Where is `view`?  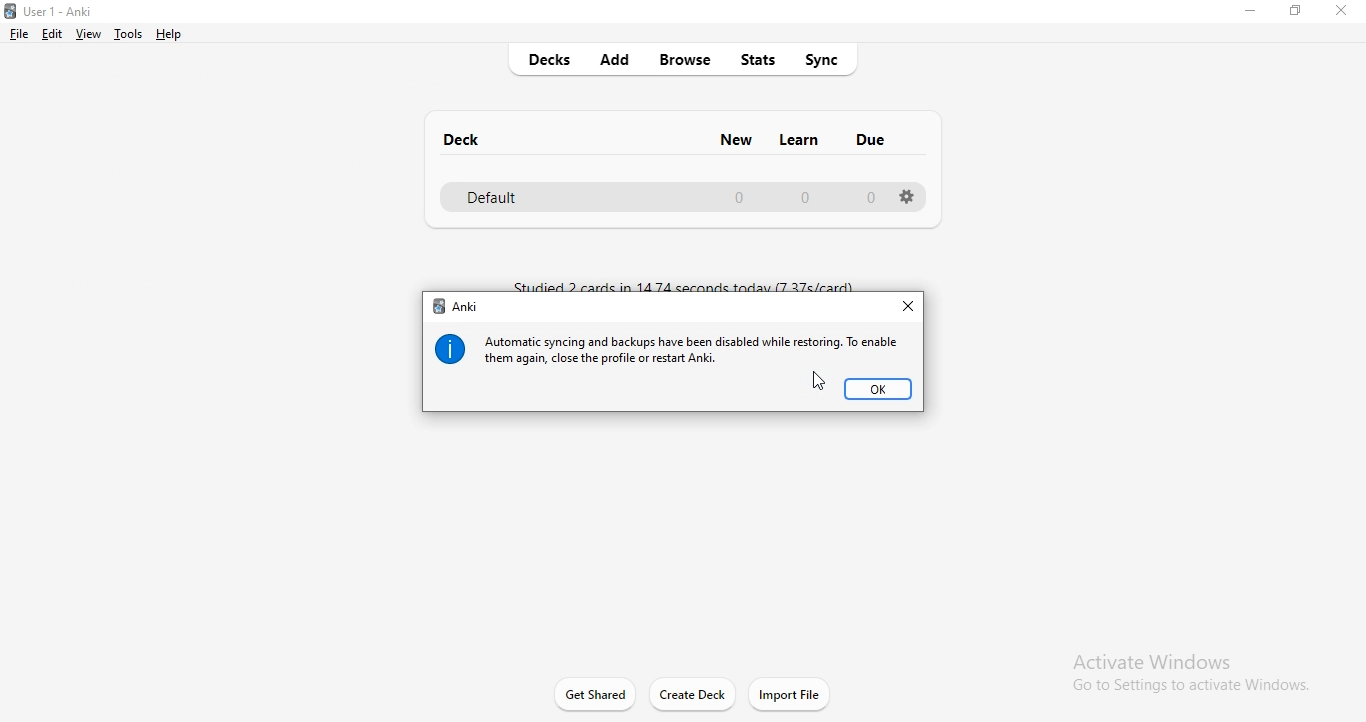 view is located at coordinates (88, 33).